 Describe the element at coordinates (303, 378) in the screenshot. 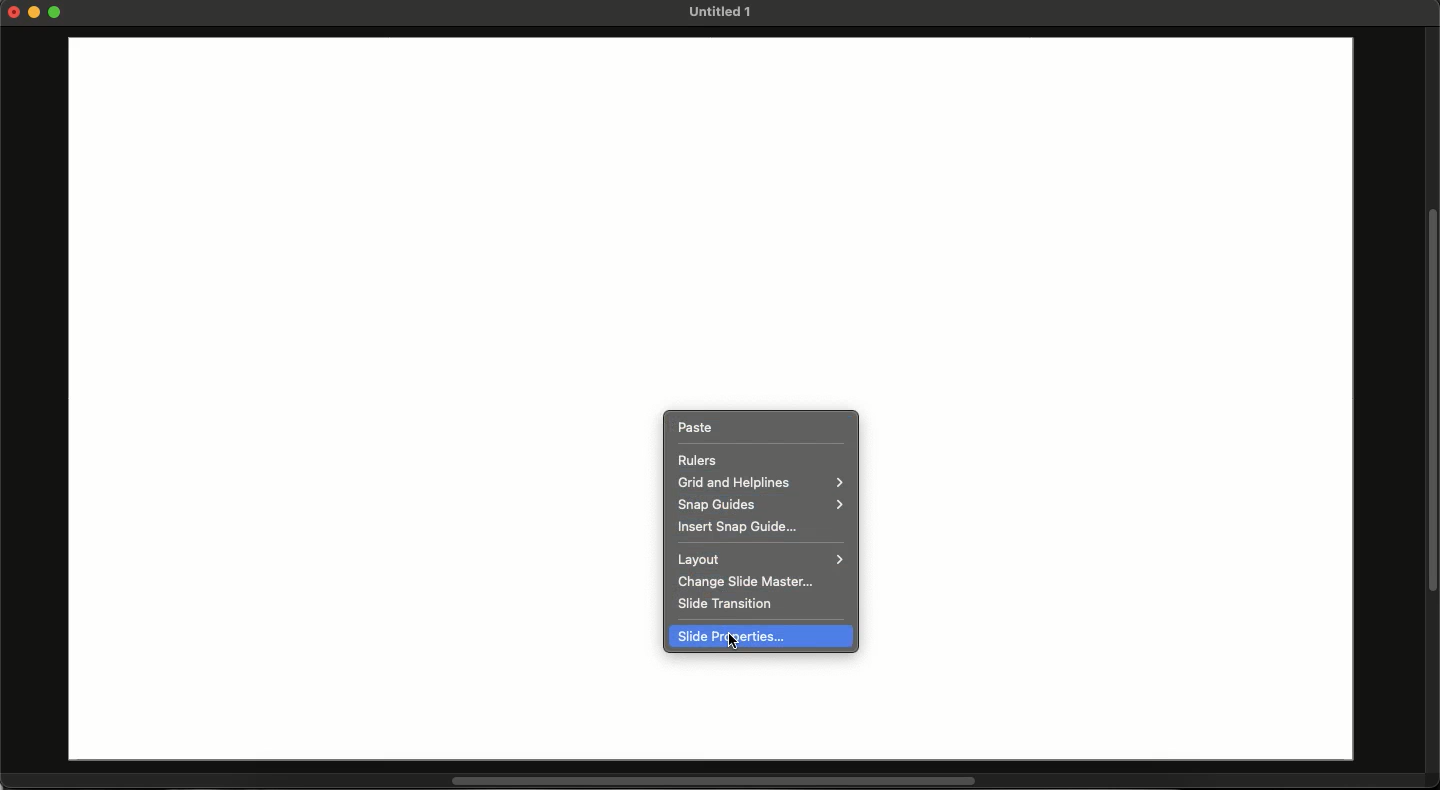

I see `Slide` at that location.